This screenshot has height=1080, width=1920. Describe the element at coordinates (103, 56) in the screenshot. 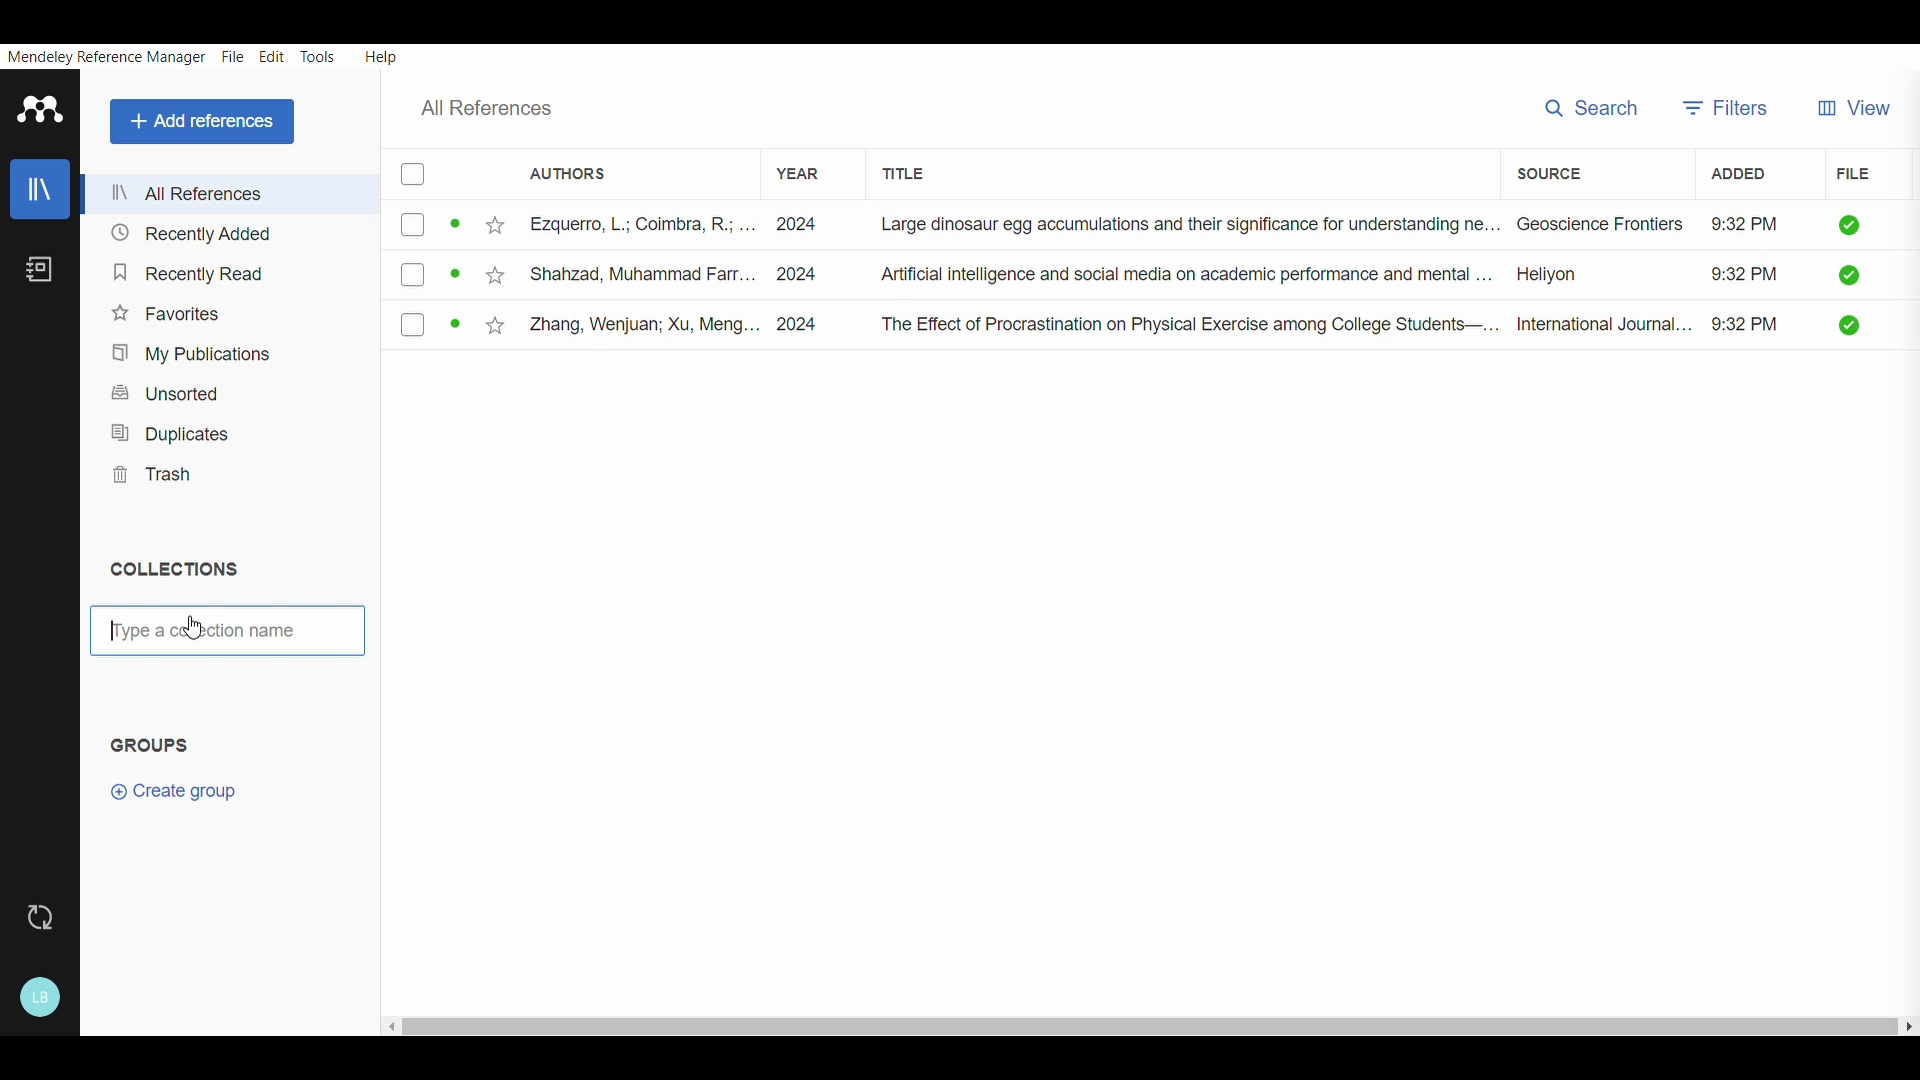

I see `Mendeley Reference Manager` at that location.